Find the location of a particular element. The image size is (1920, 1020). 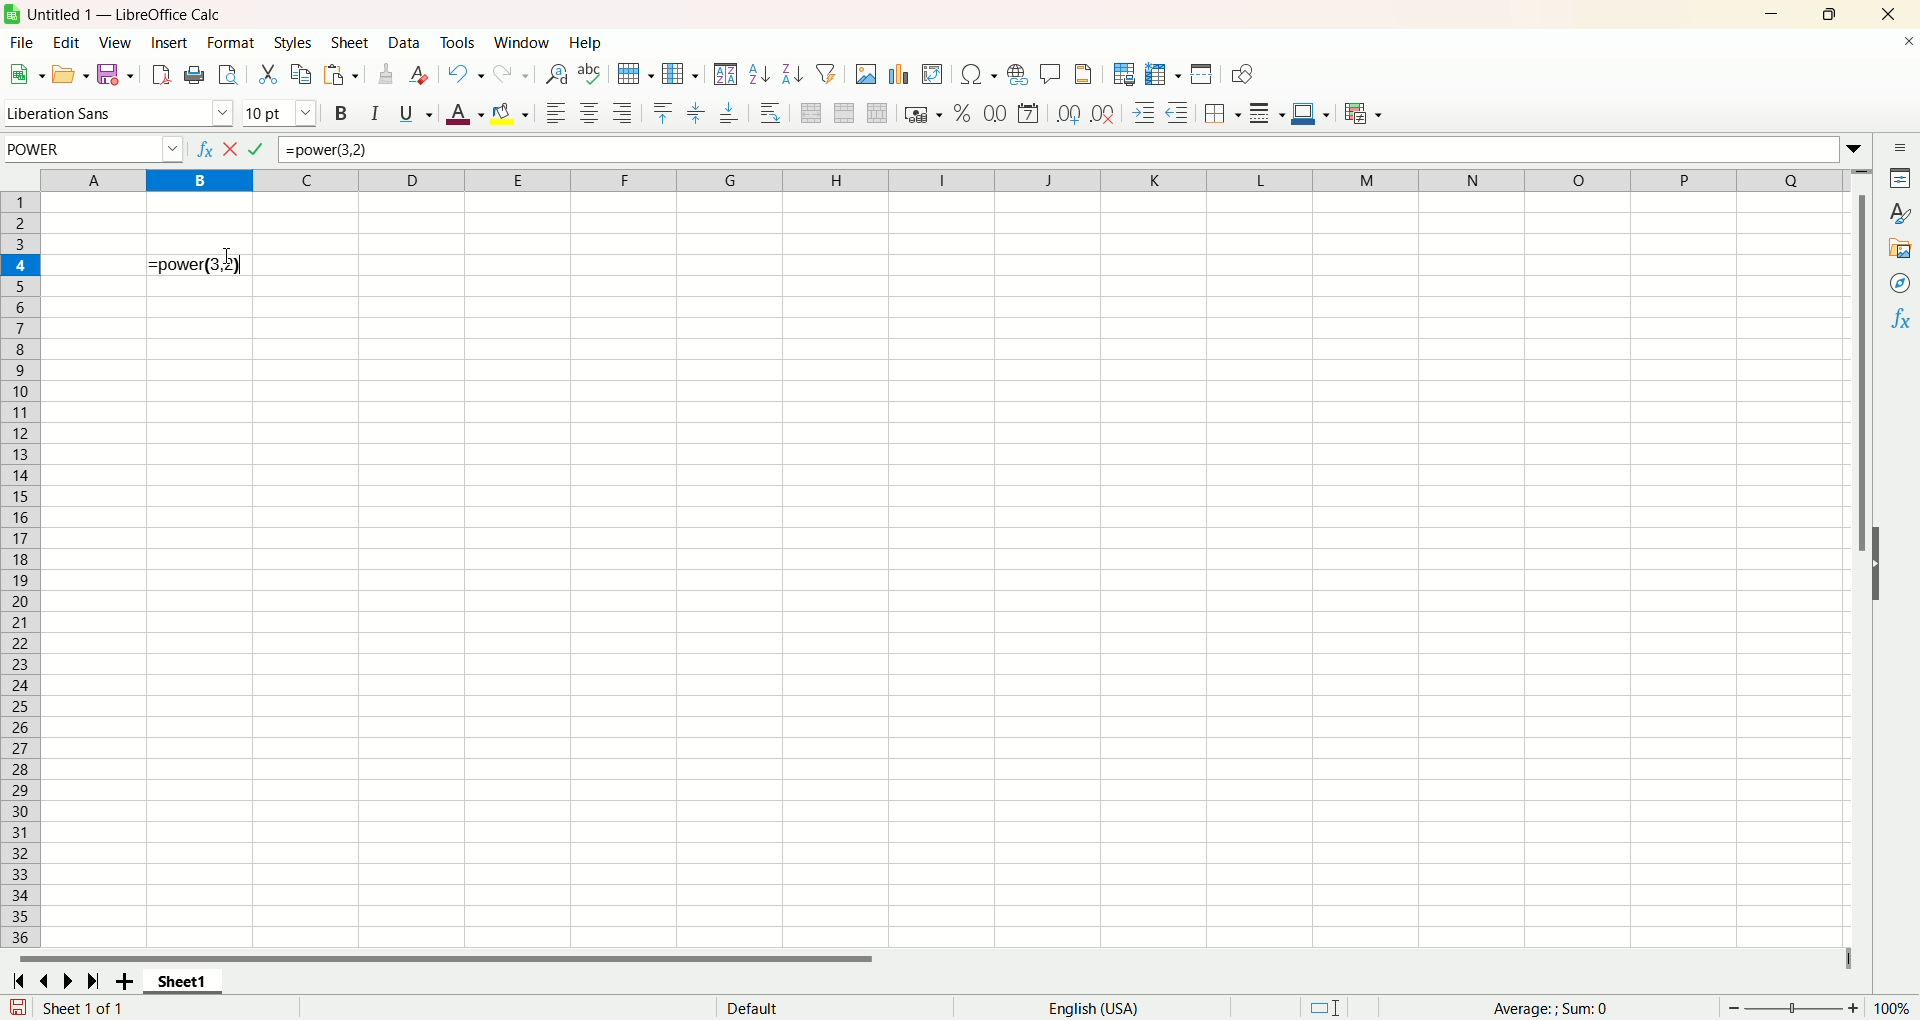

last sheet is located at coordinates (96, 981).